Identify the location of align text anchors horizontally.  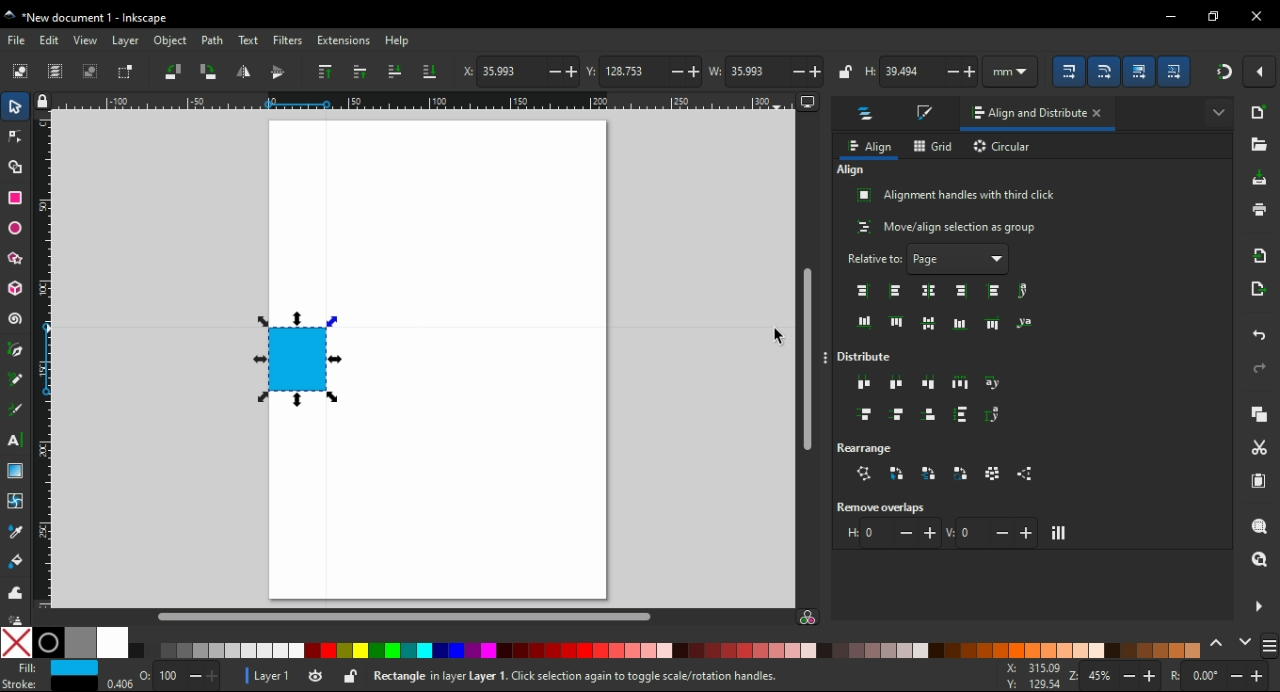
(1030, 320).